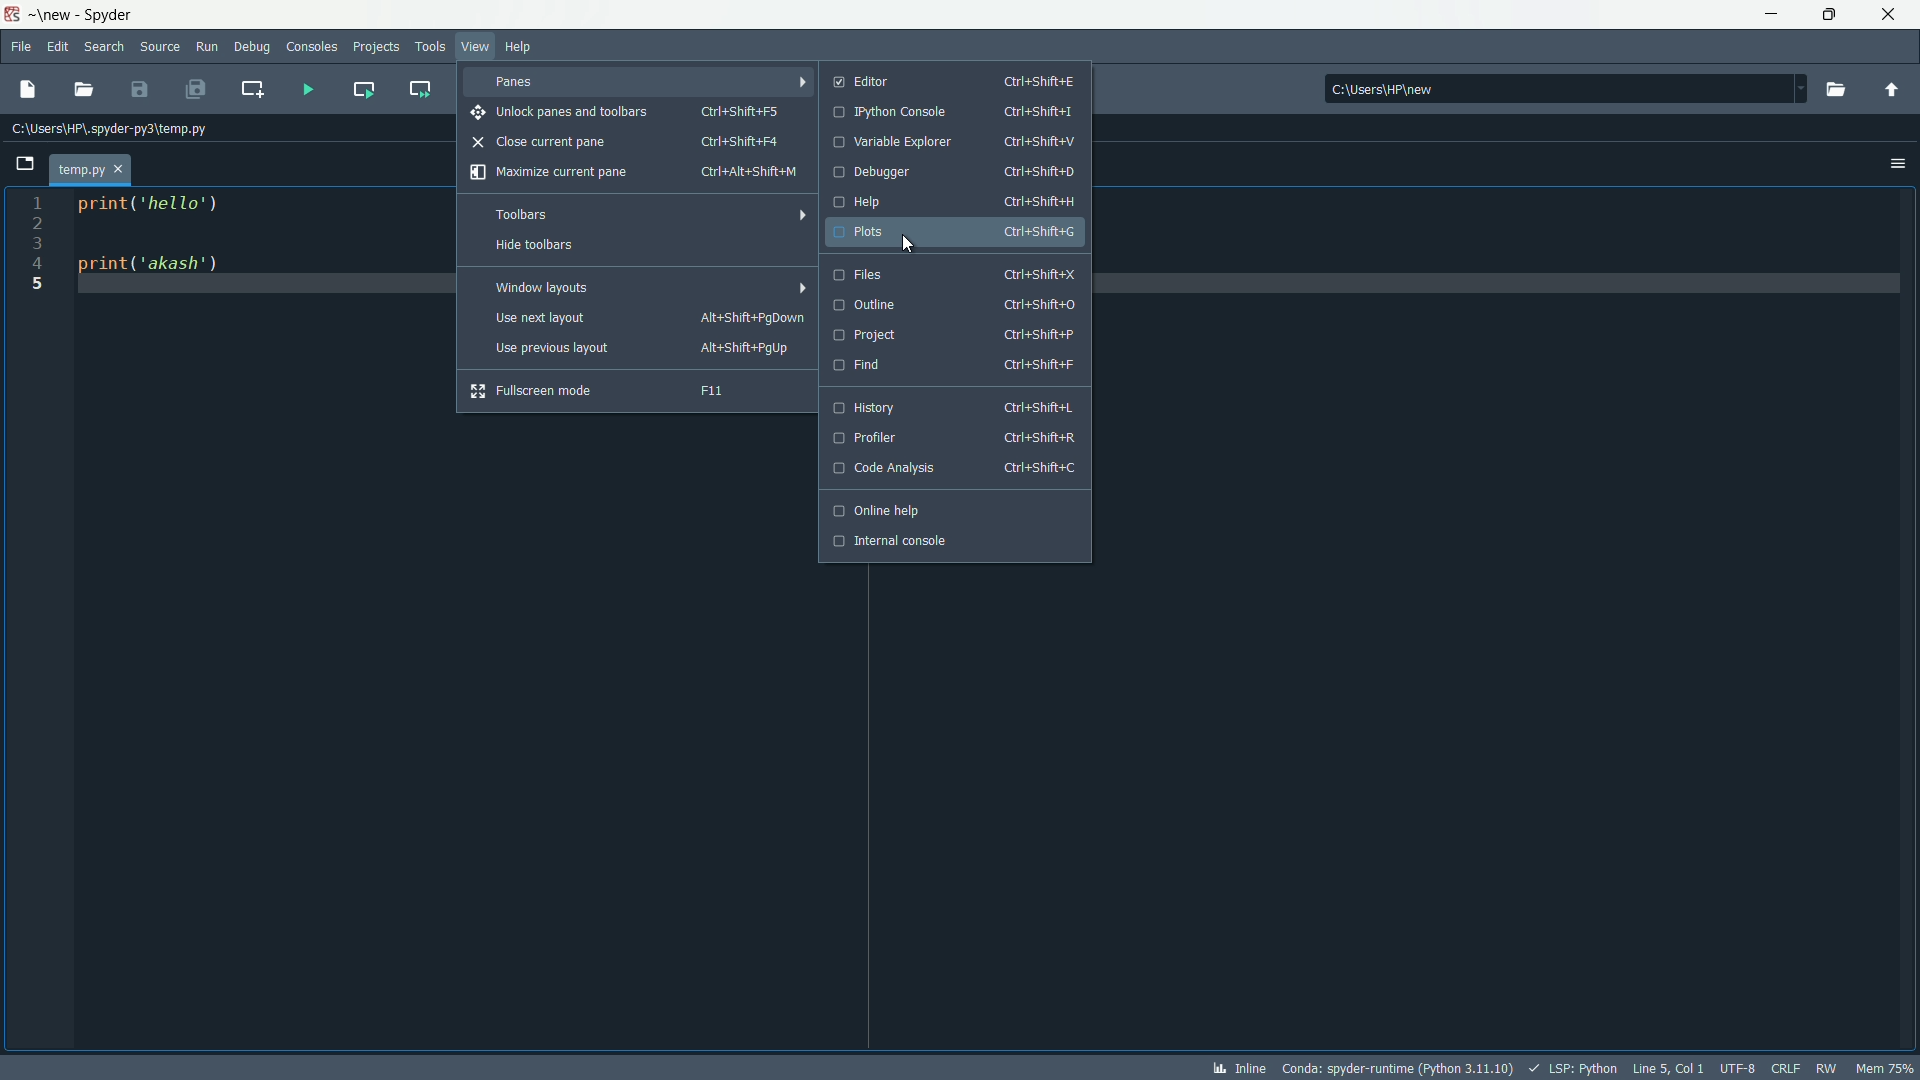  What do you see at coordinates (955, 365) in the screenshot?
I see `find` at bounding box center [955, 365].